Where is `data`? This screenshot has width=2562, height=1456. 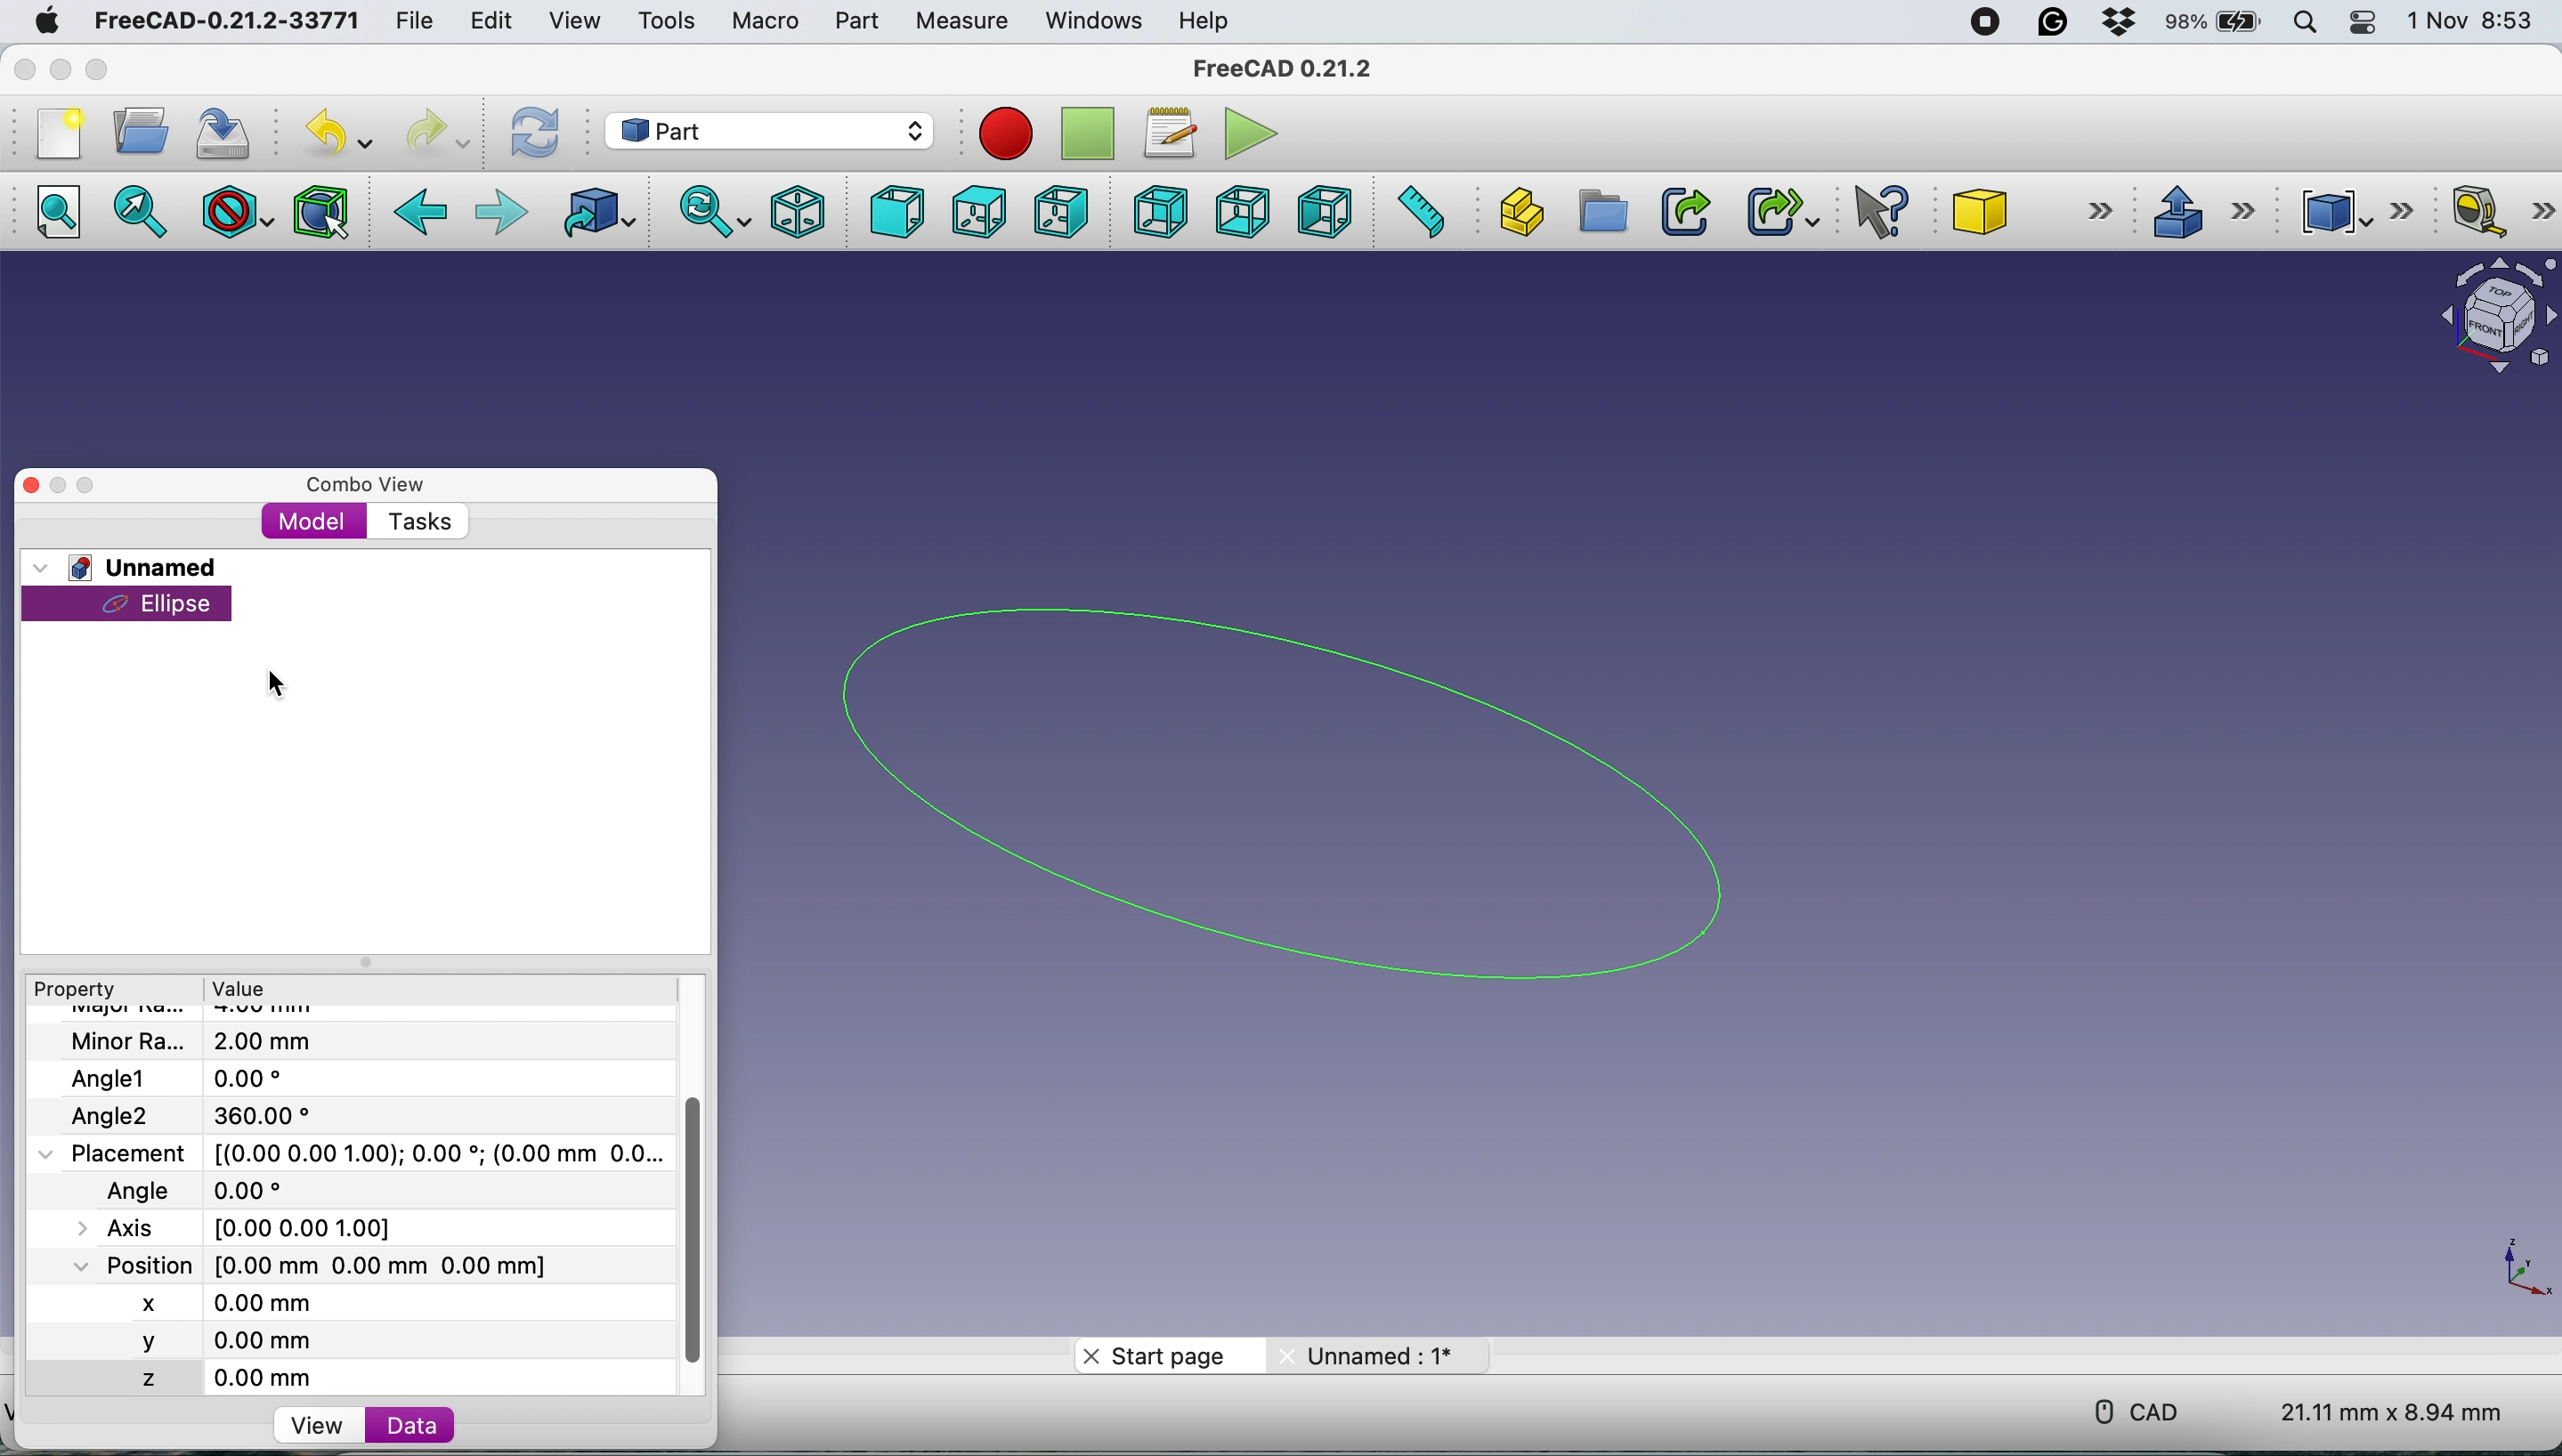 data is located at coordinates (412, 1425).